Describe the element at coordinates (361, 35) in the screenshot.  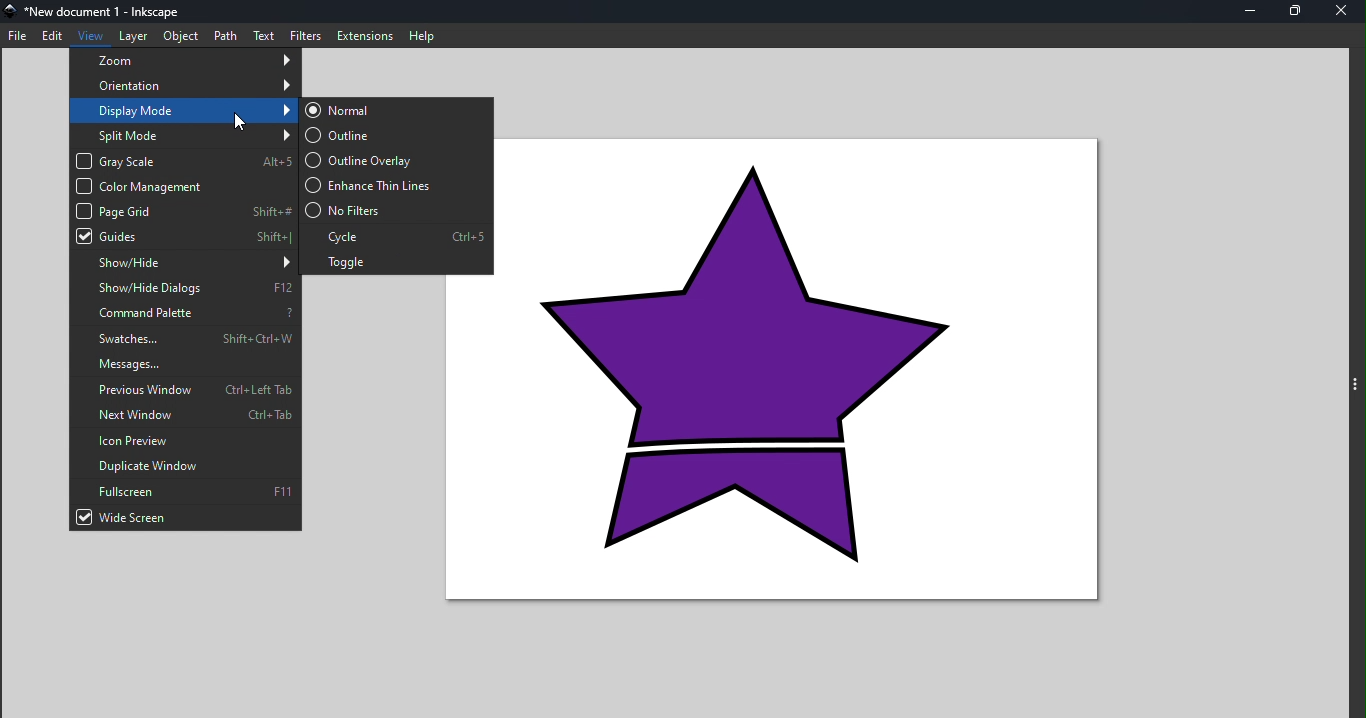
I see `Extensions` at that location.